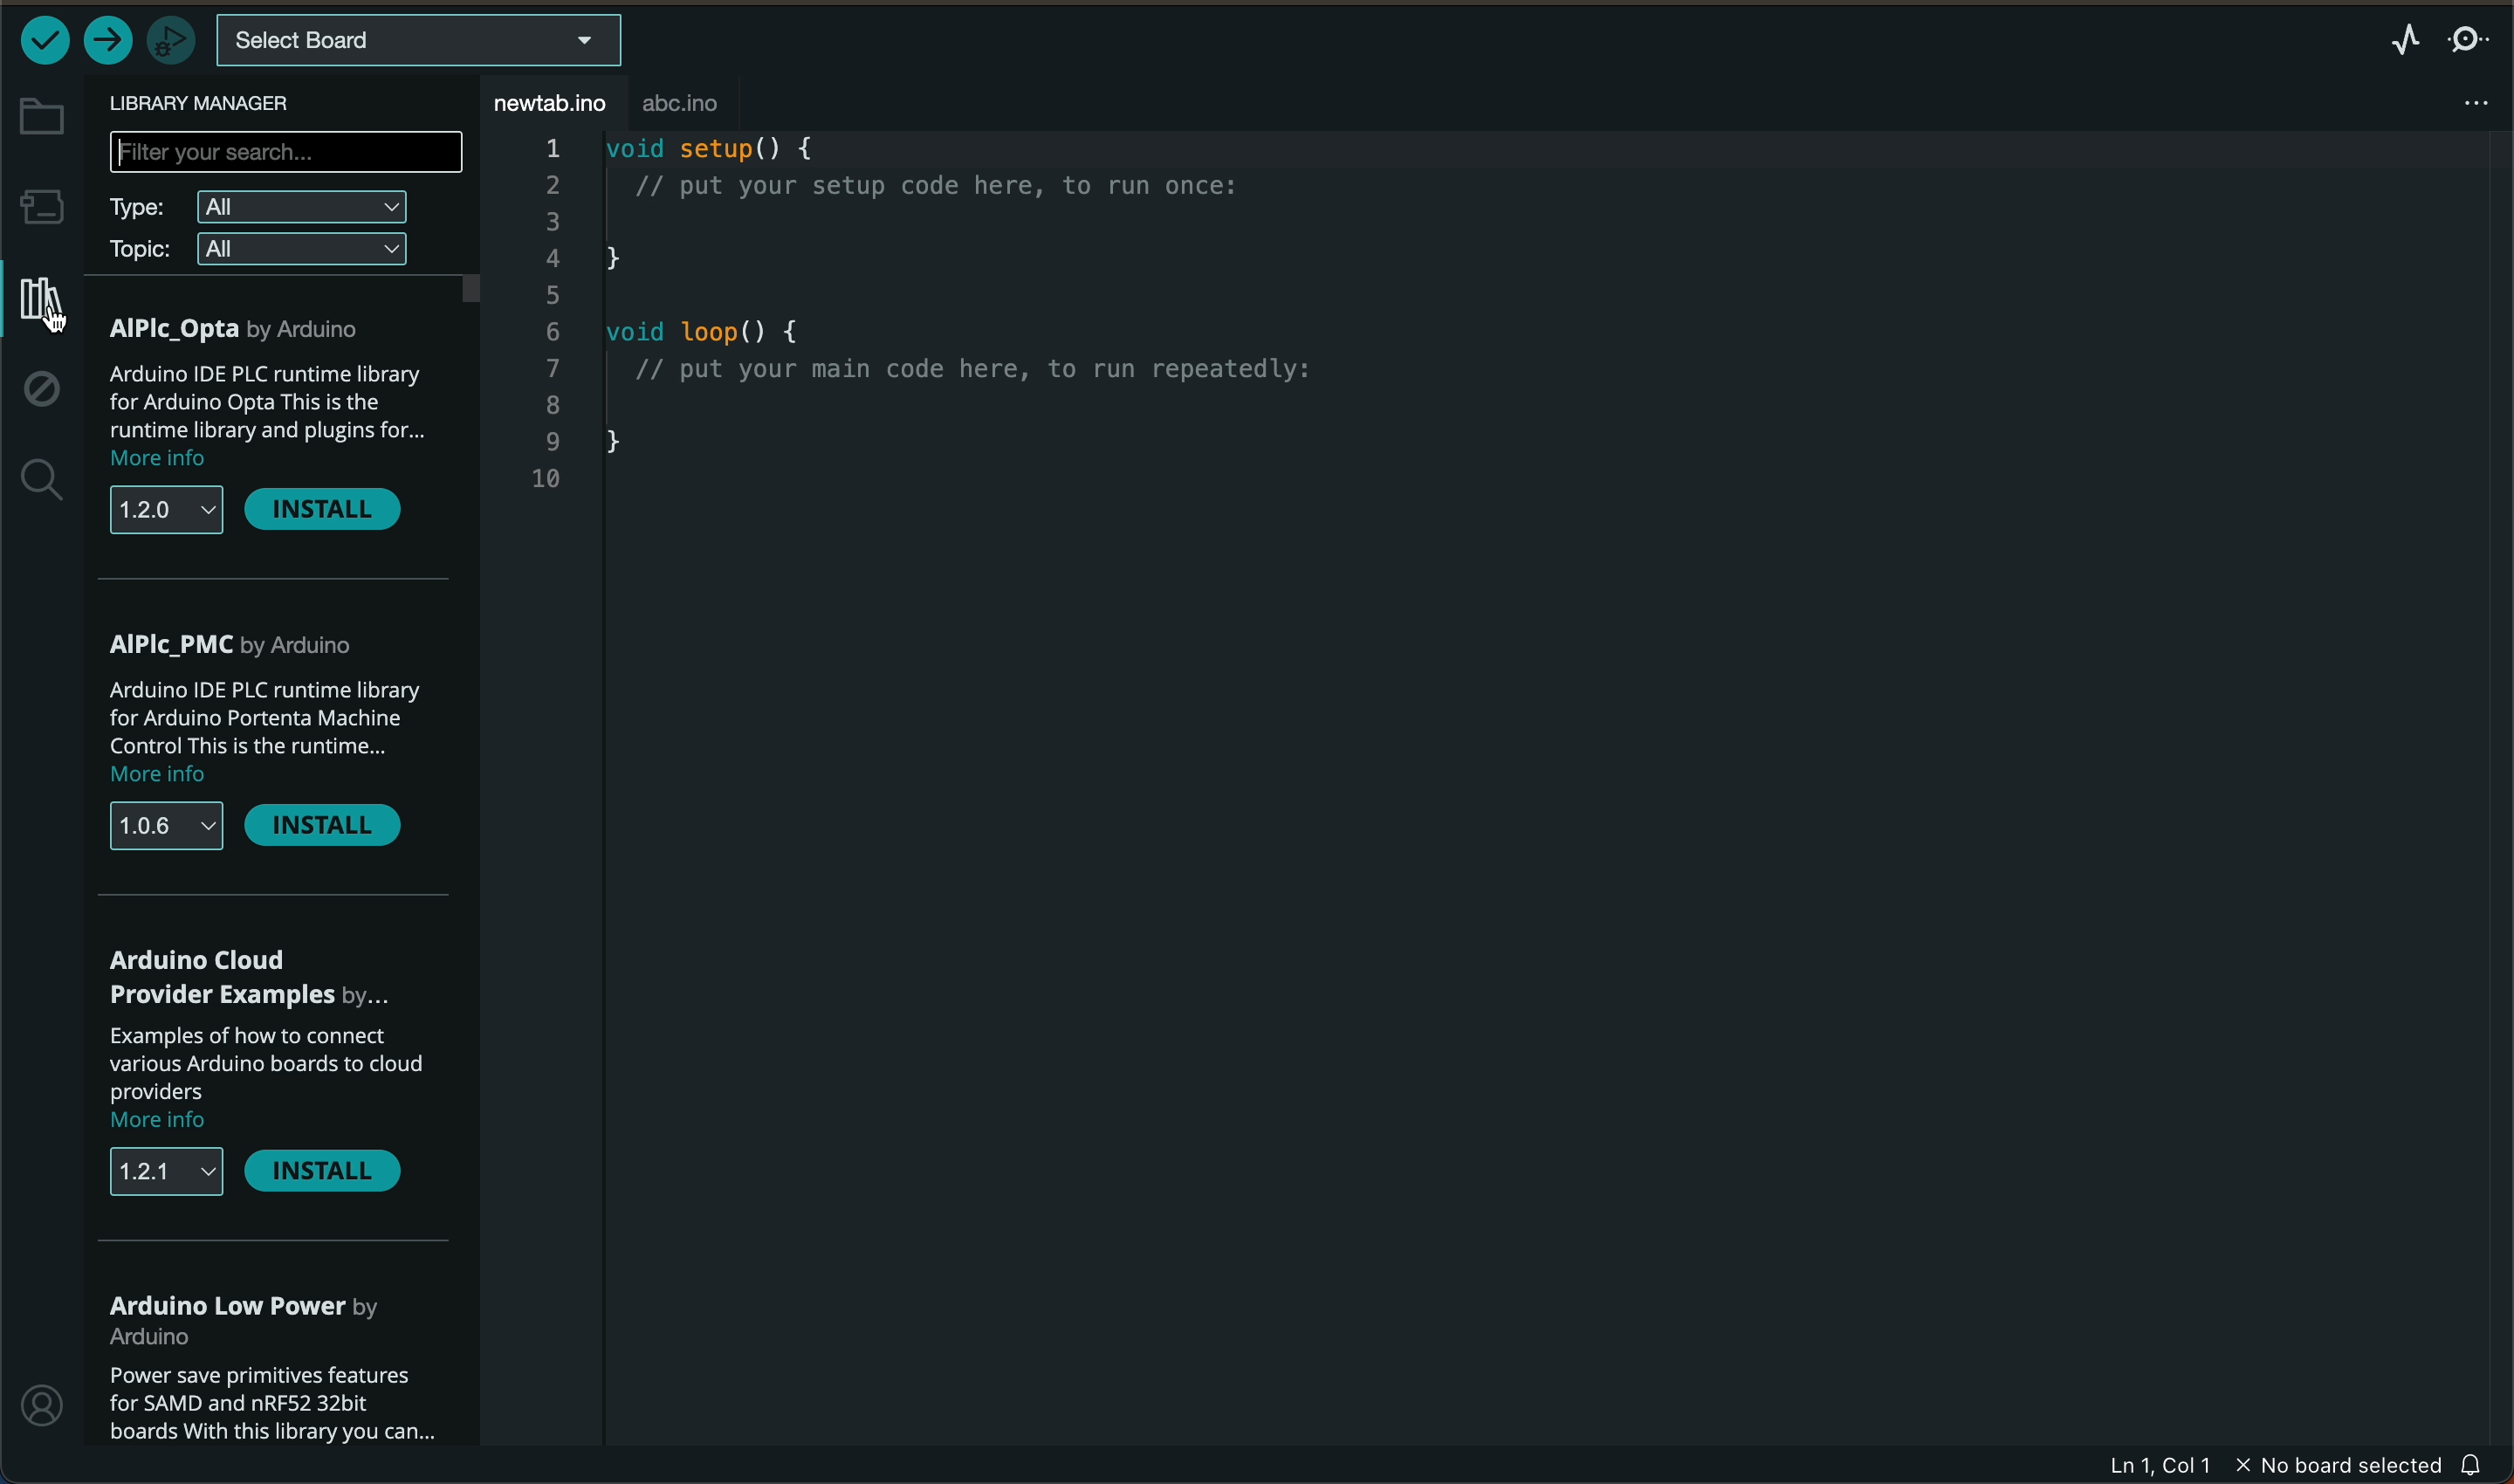 The height and width of the screenshot is (1484, 2514). I want to click on install, so click(332, 1173).